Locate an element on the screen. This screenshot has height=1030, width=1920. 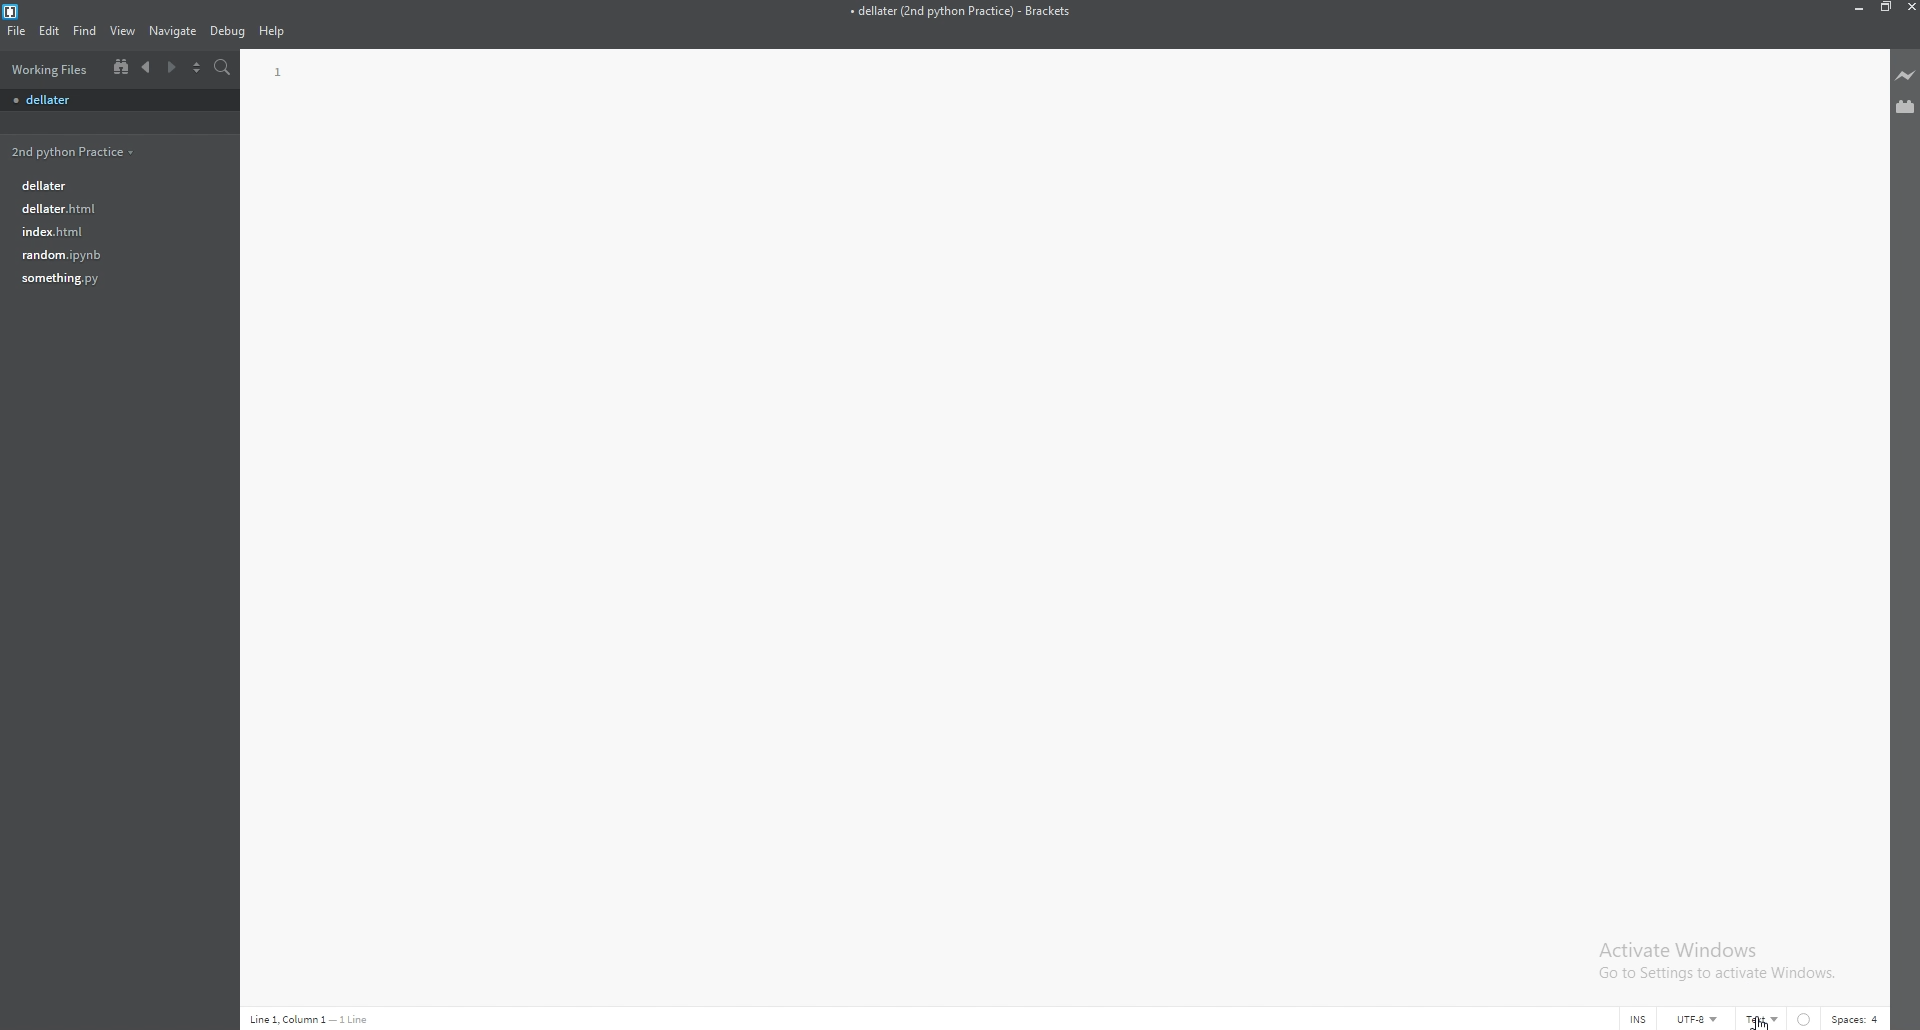
debug is located at coordinates (228, 31).